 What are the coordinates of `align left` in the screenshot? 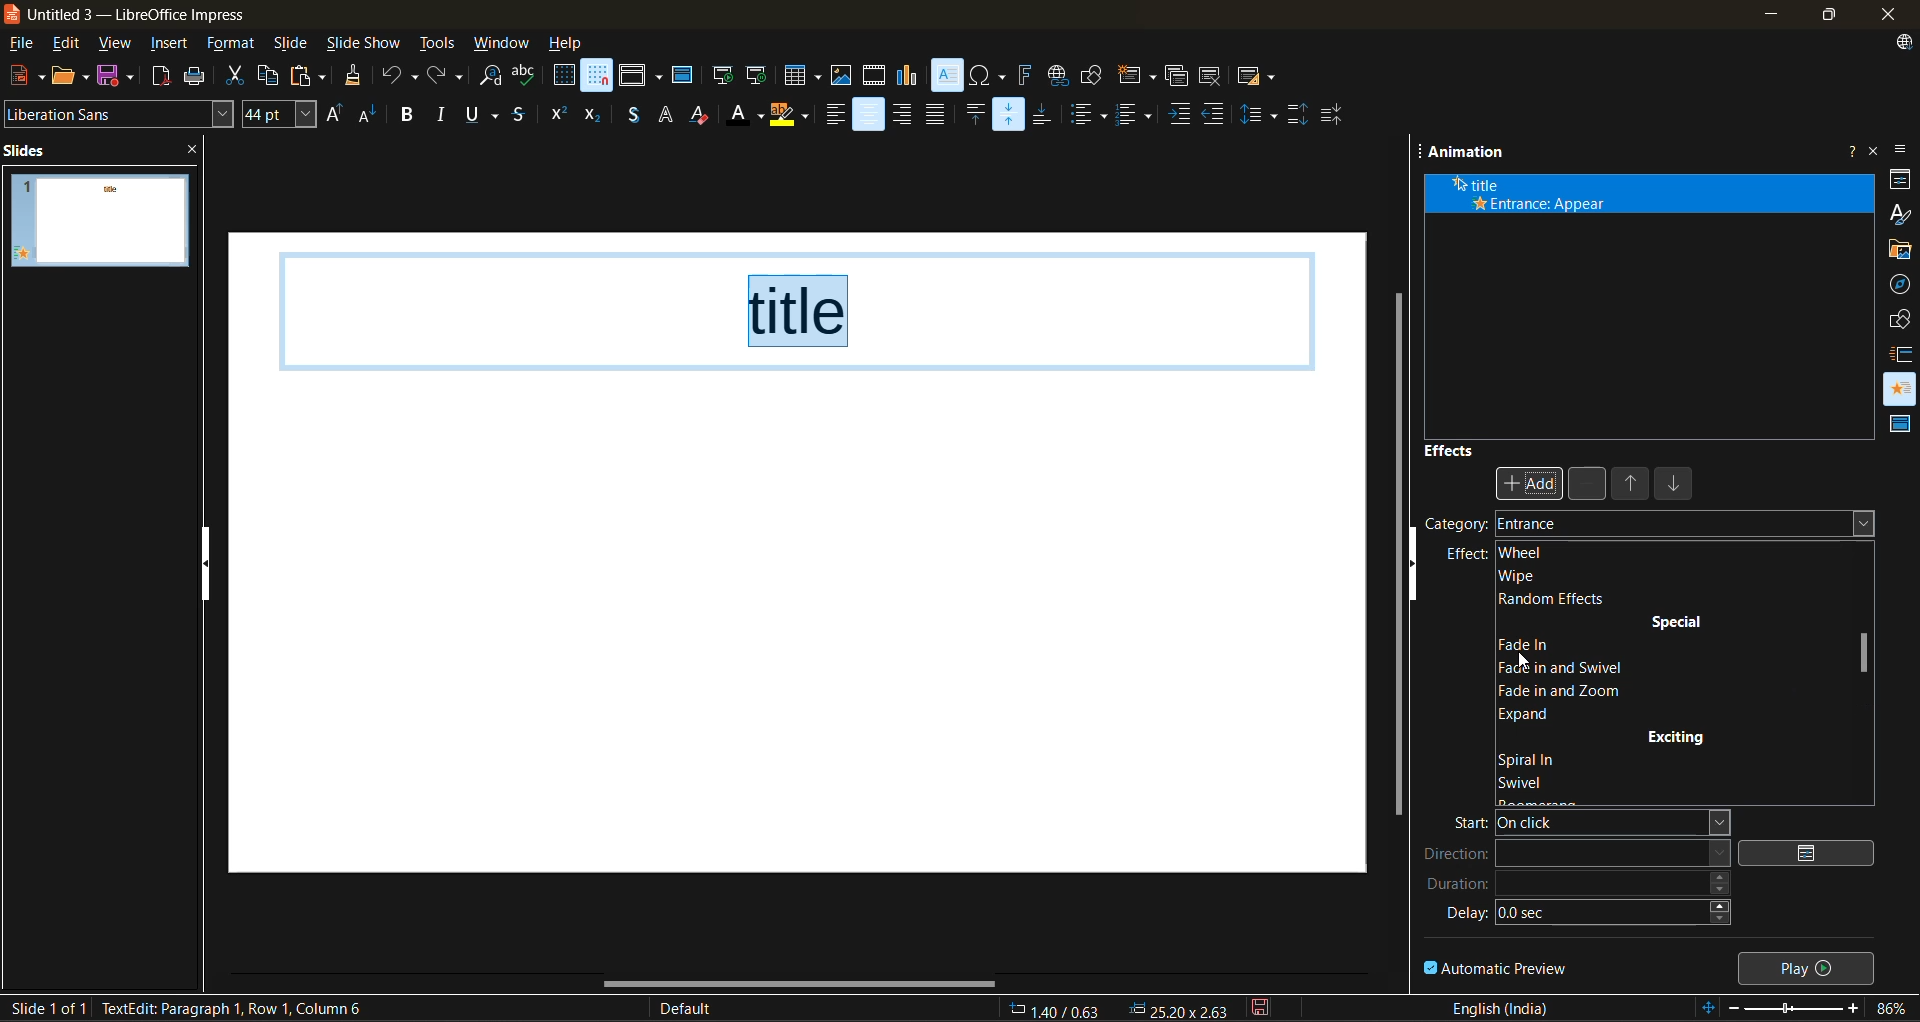 It's located at (832, 118).